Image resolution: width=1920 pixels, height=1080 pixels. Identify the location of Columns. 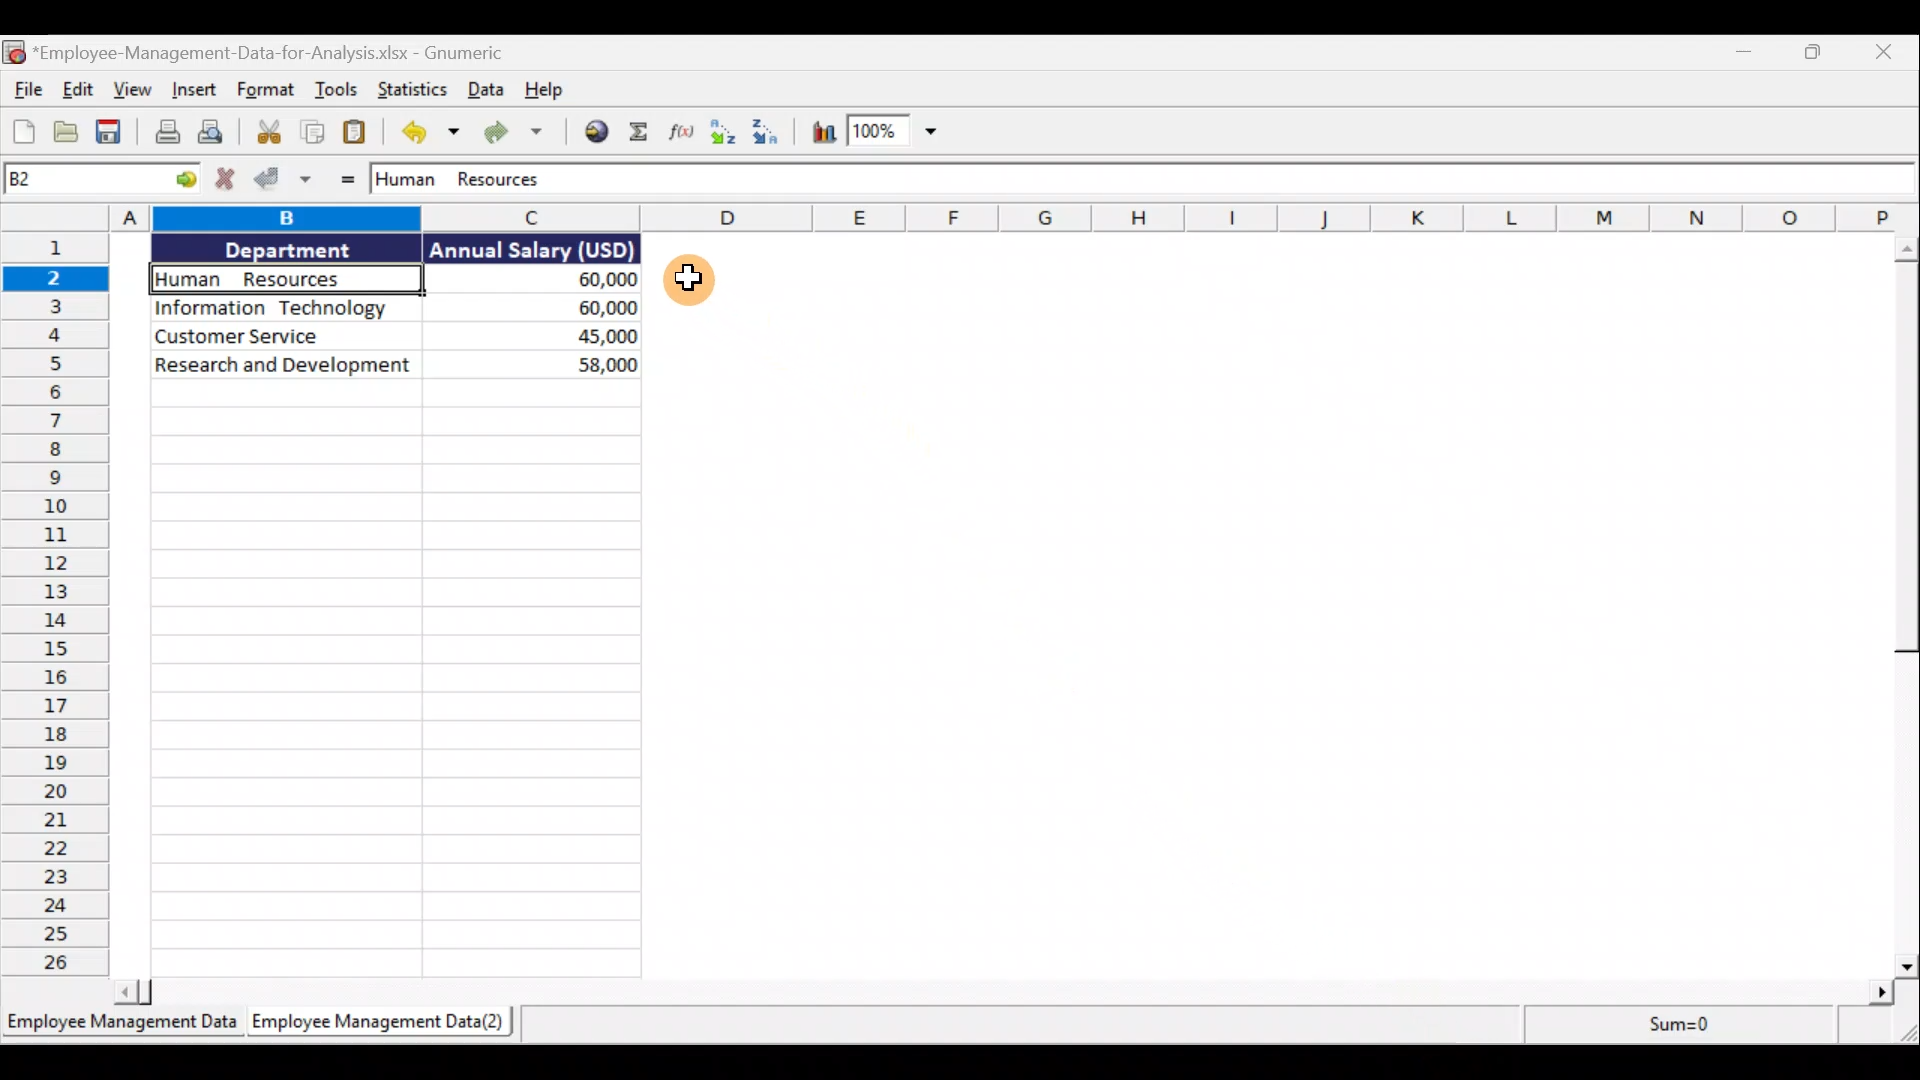
(955, 216).